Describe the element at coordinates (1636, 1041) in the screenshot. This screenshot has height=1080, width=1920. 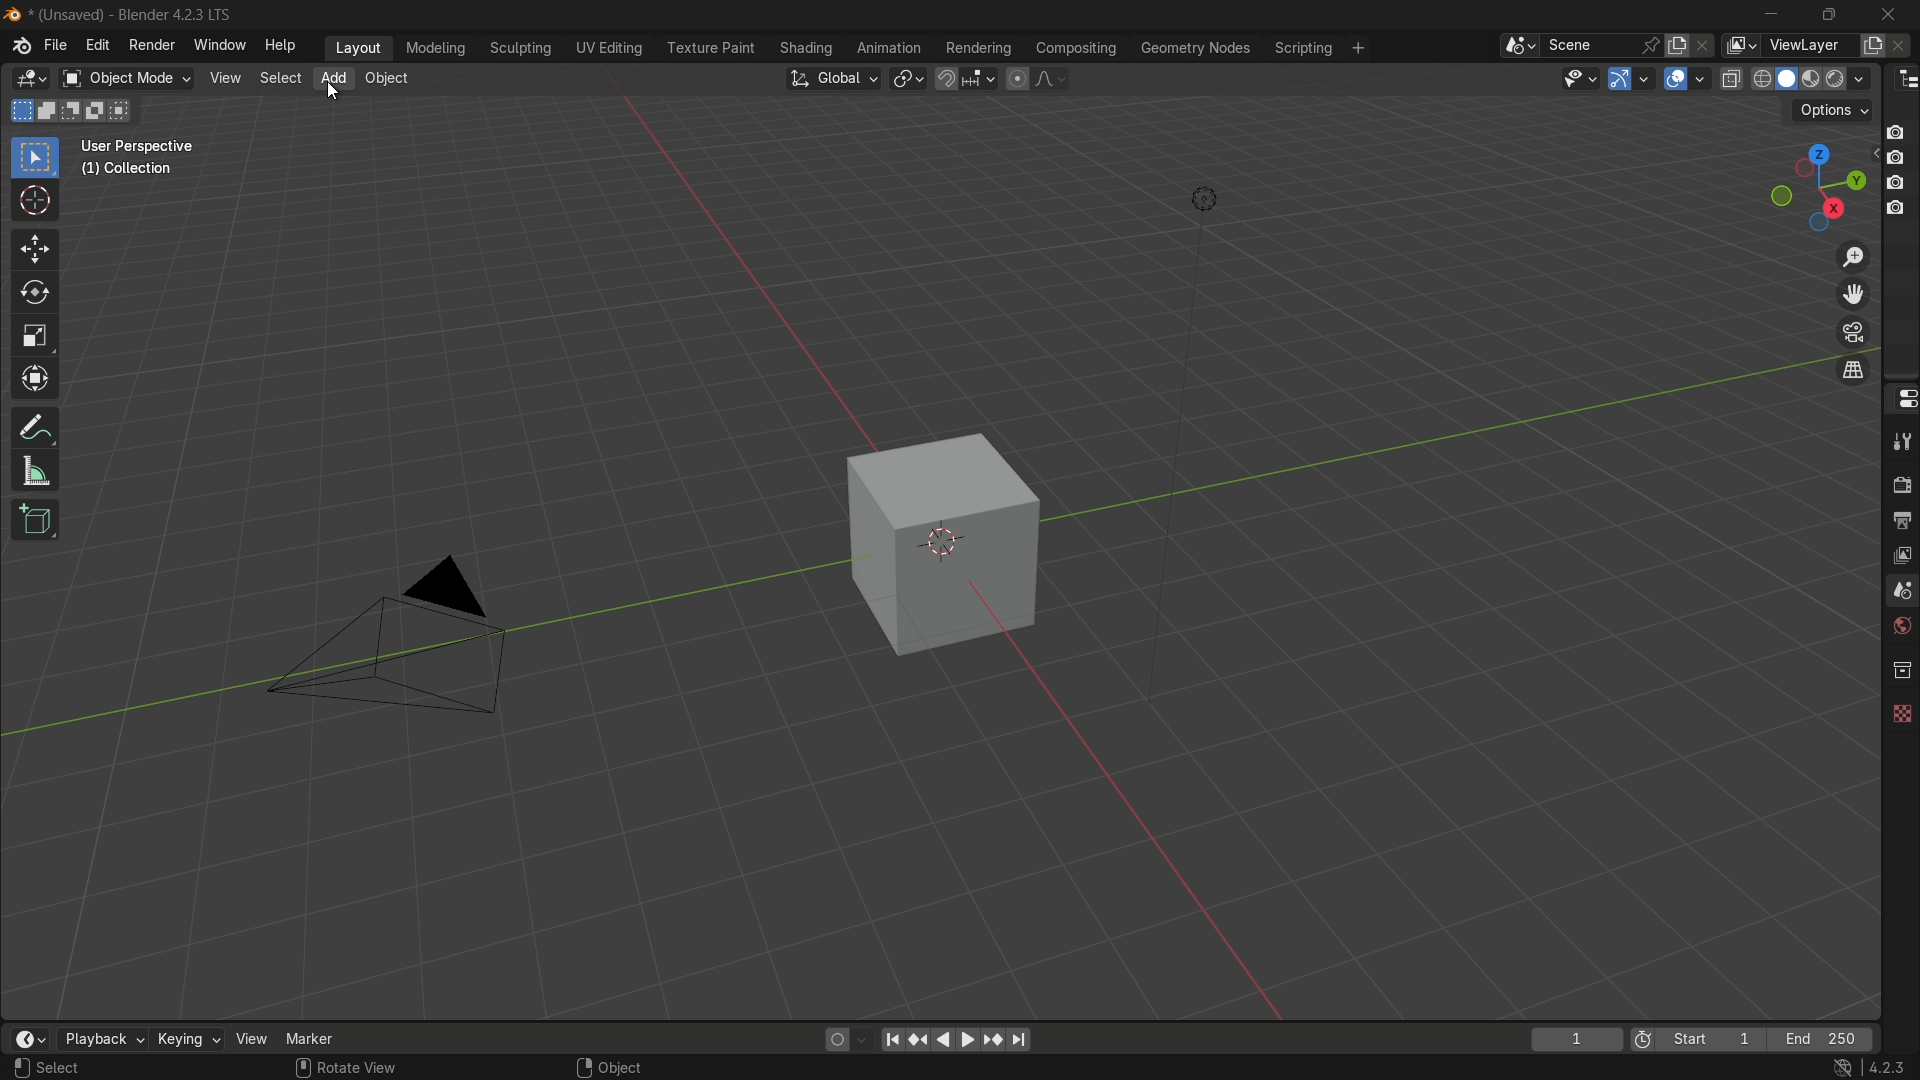
I see `preview` at that location.